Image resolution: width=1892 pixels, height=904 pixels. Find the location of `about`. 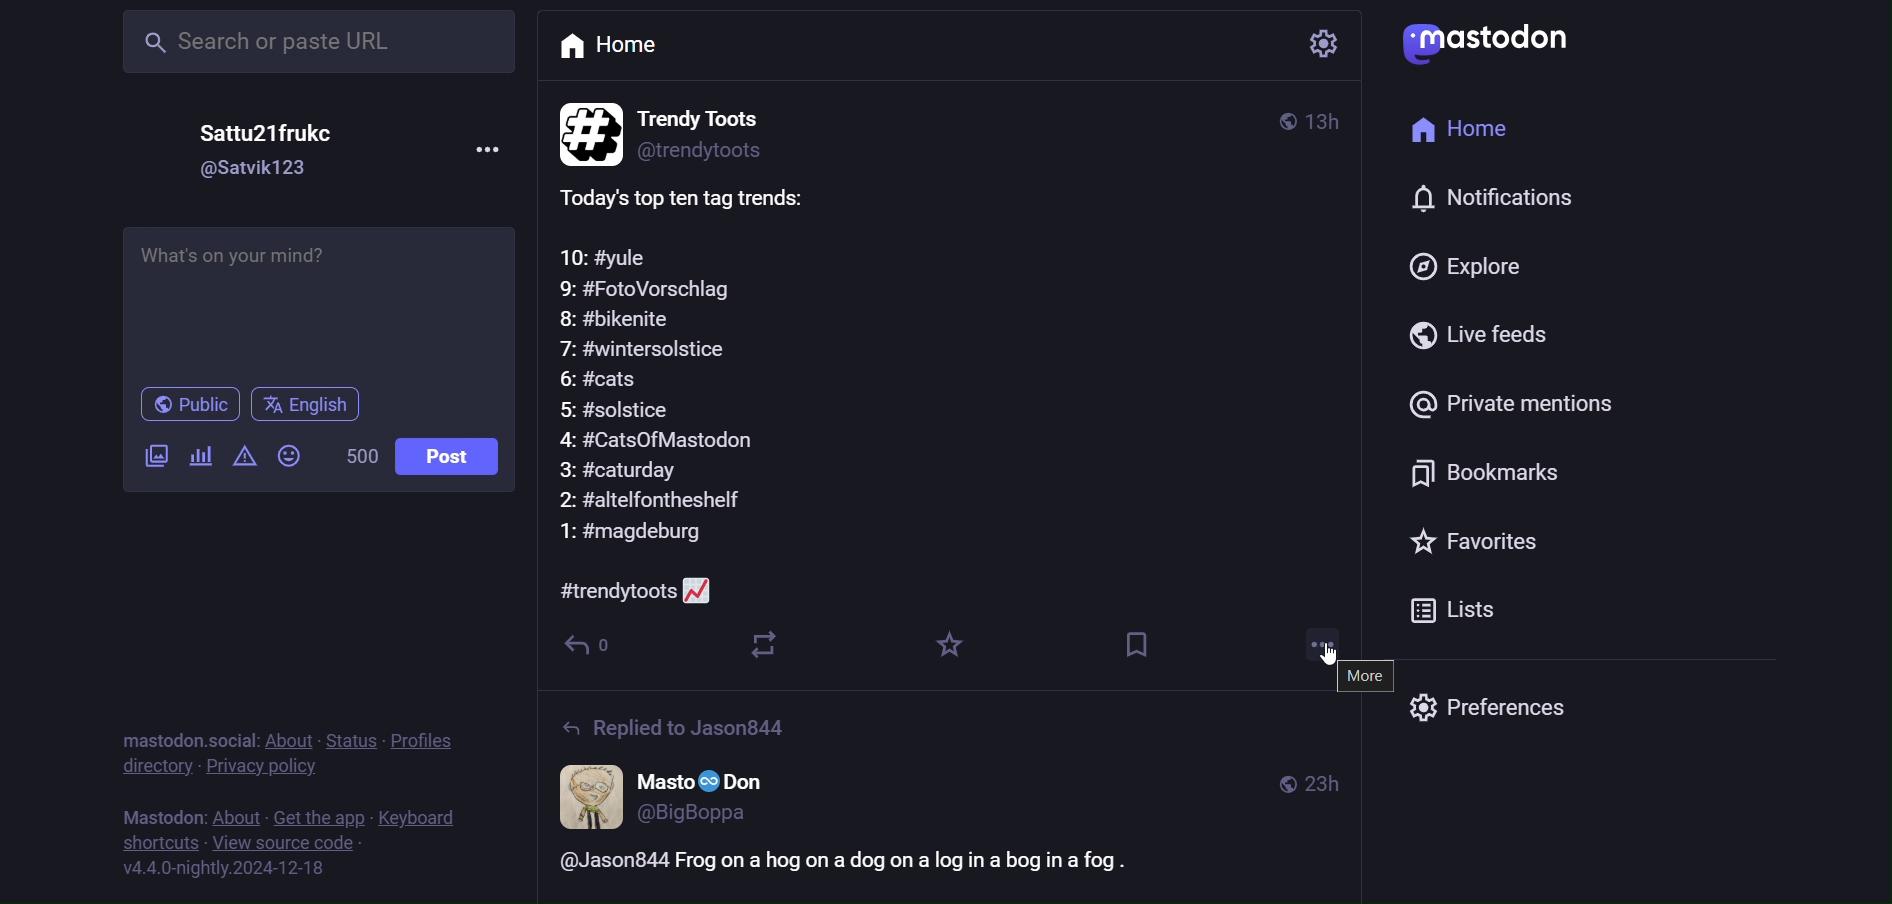

about is located at coordinates (232, 811).